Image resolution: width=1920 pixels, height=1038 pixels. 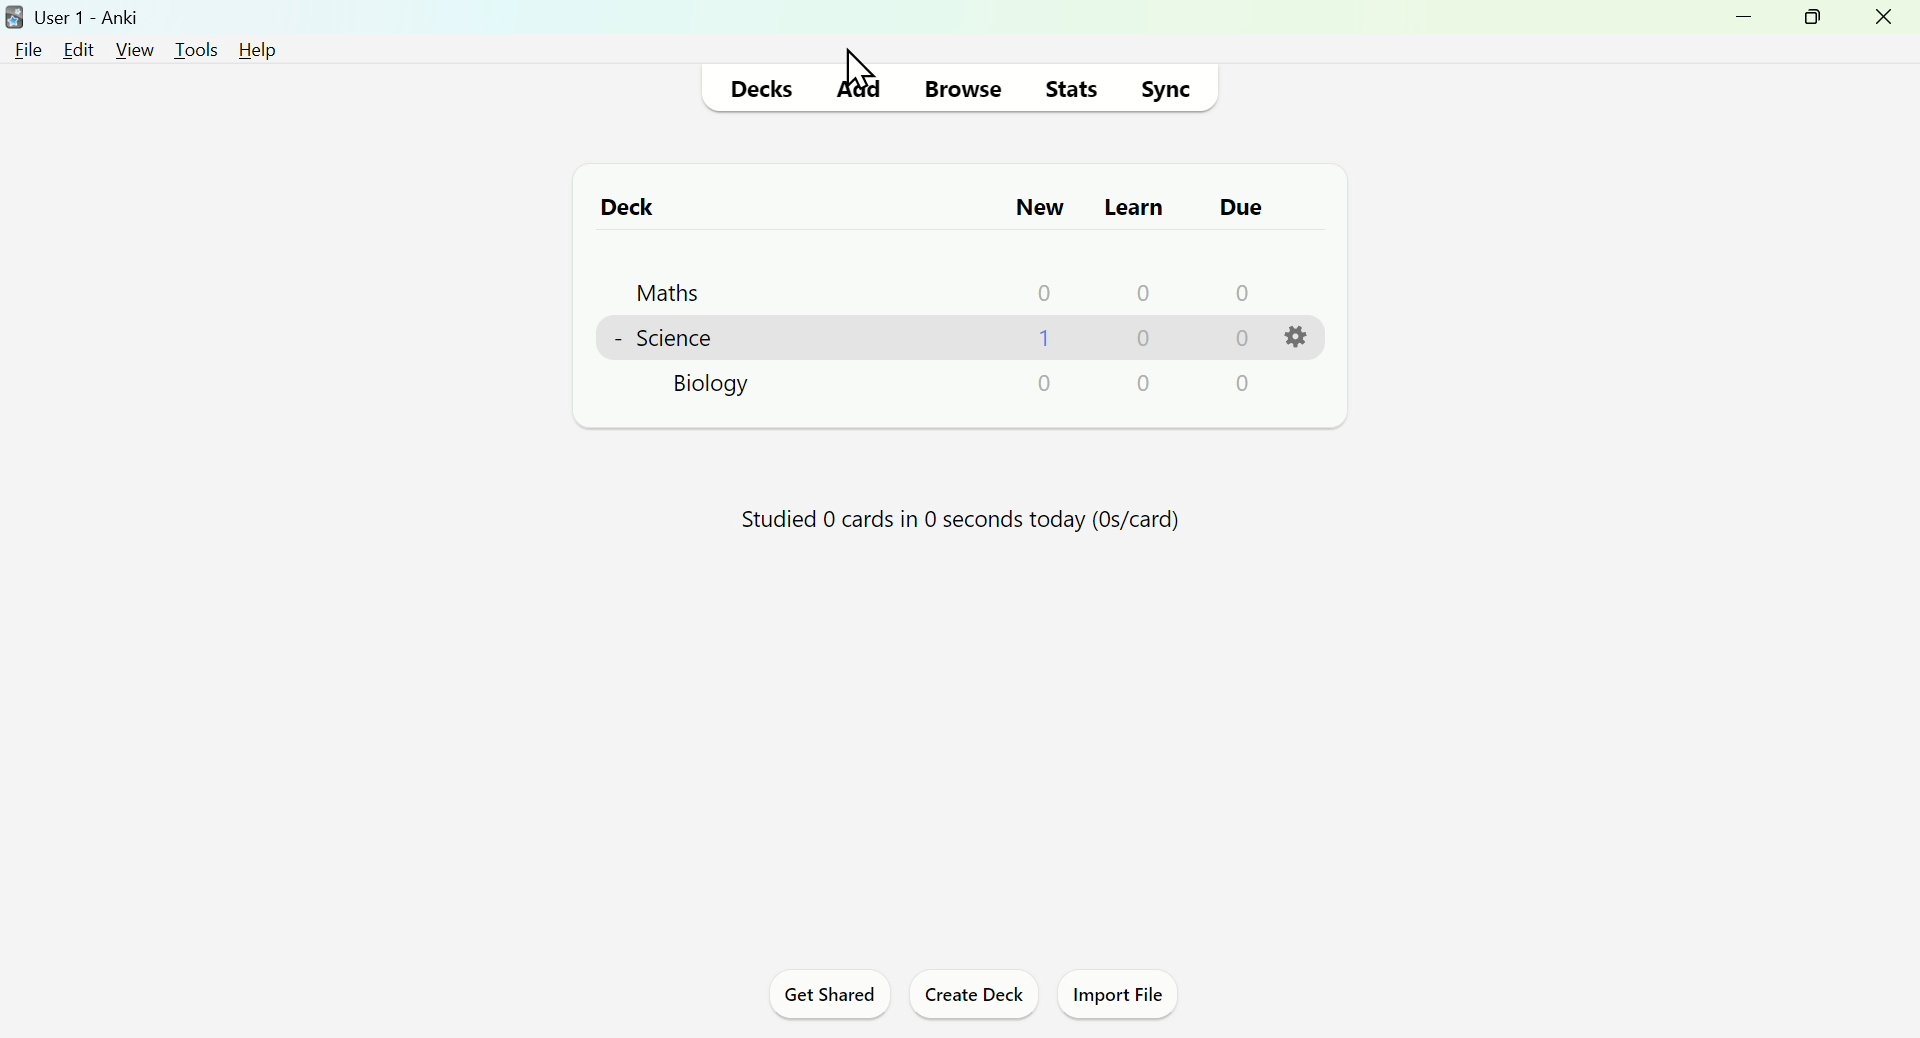 I want to click on 0, so click(x=1243, y=387).